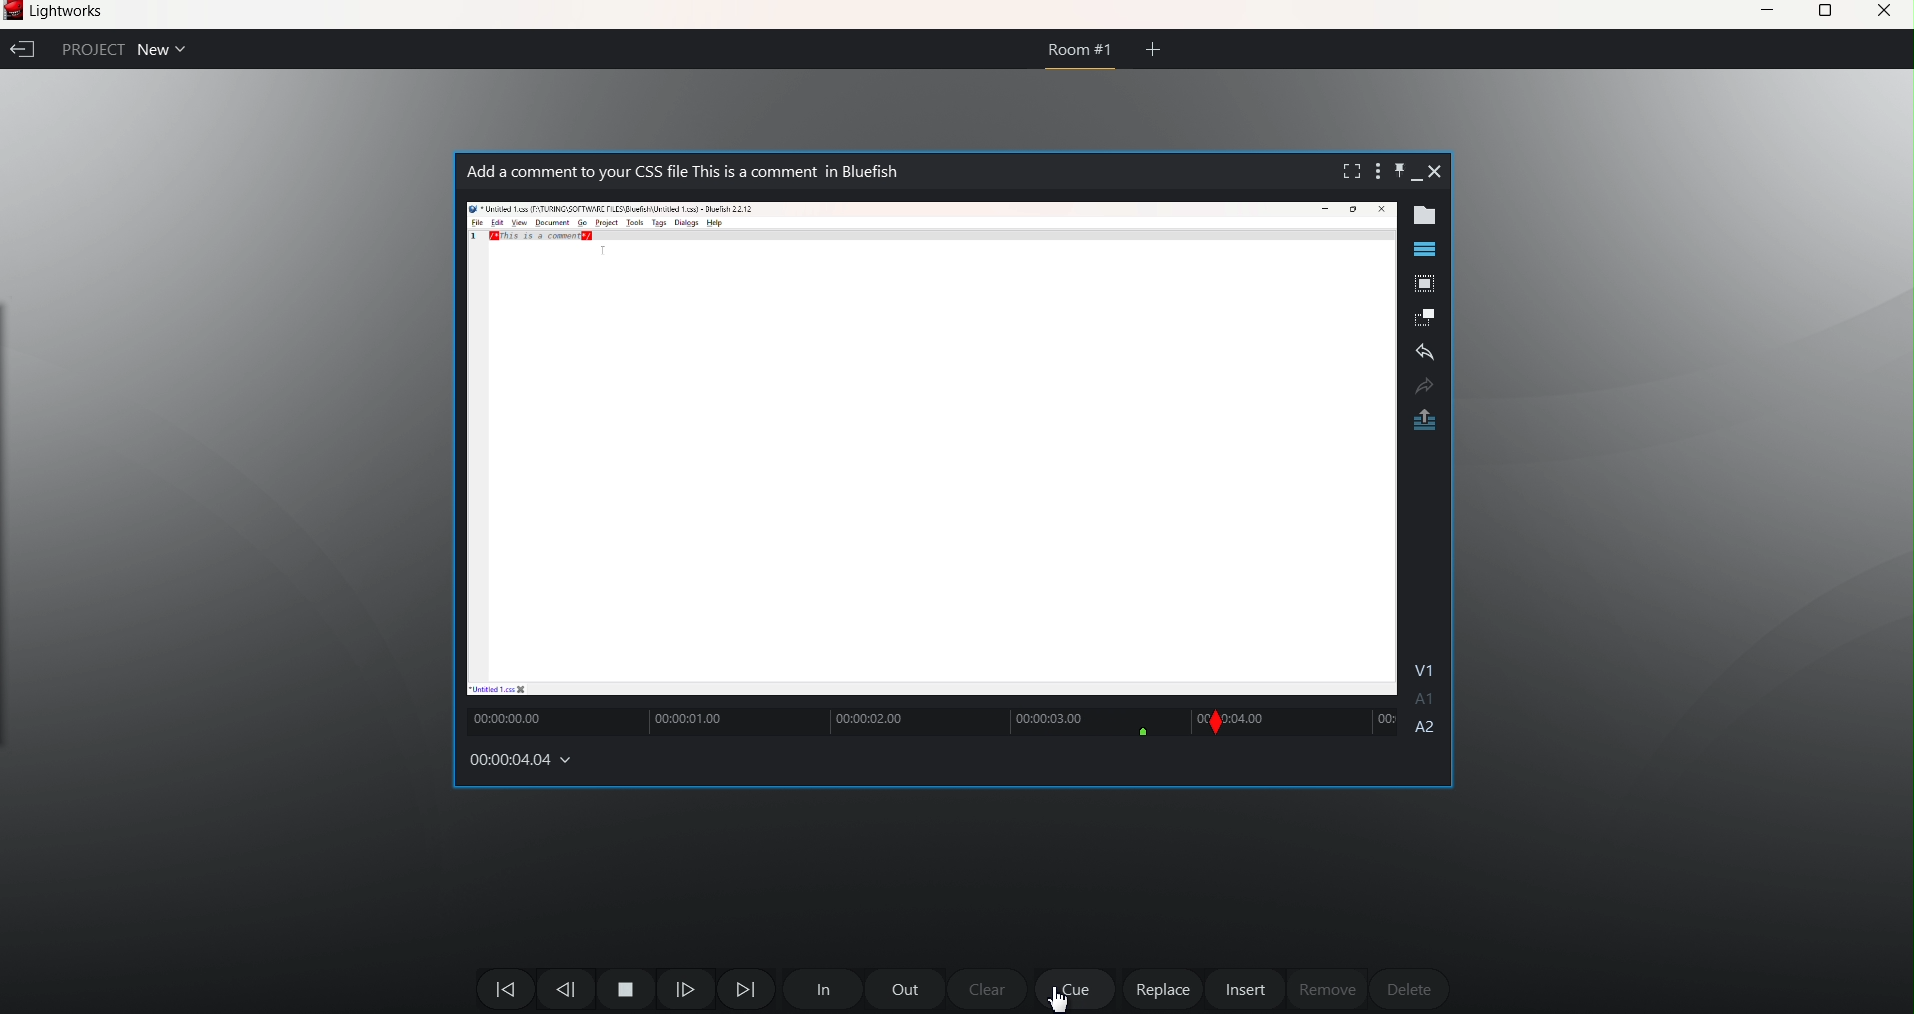  I want to click on Lightworks logo, so click(14, 12).